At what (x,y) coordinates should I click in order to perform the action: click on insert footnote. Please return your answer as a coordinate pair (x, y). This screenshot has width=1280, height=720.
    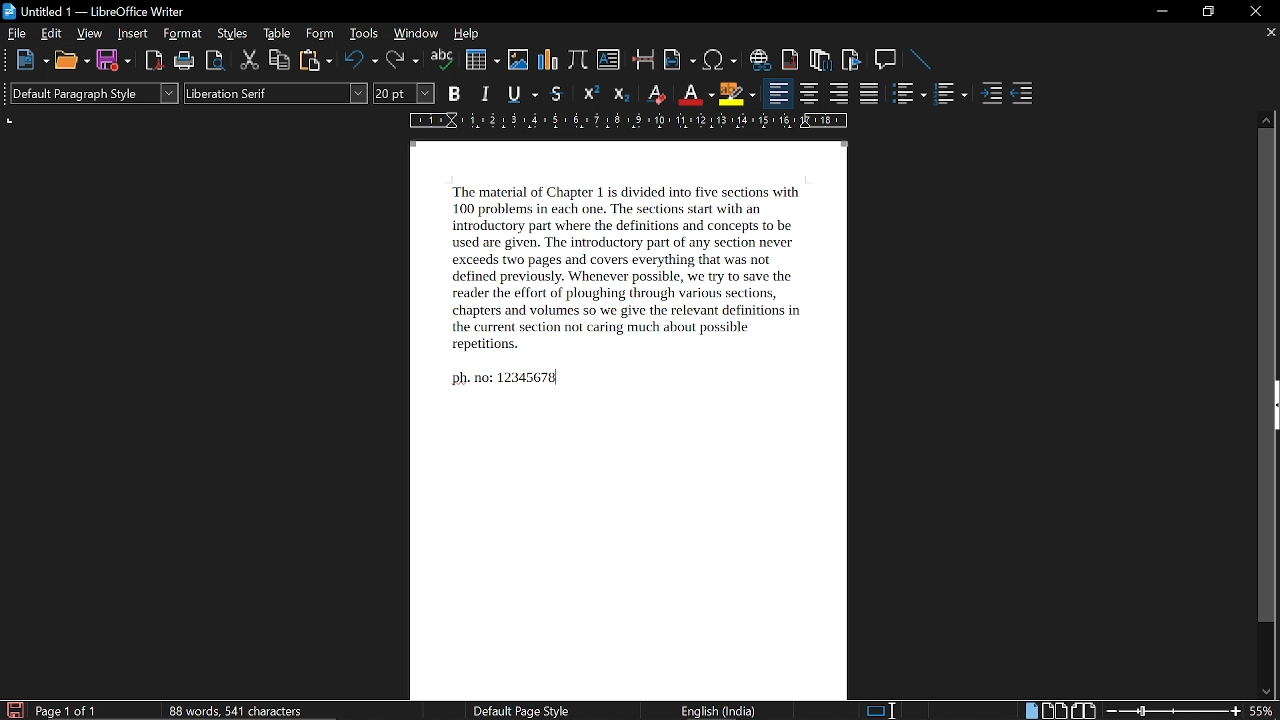
    Looking at the image, I should click on (790, 60).